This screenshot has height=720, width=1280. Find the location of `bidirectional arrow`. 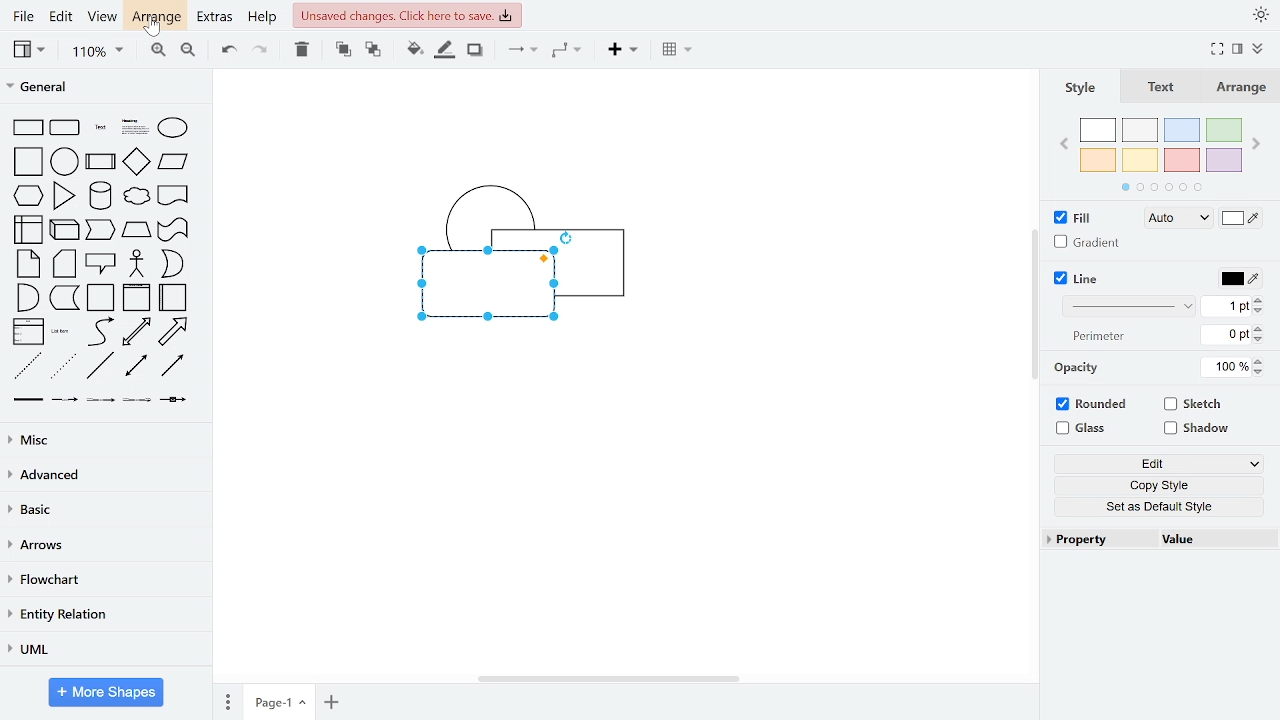

bidirectional arrow is located at coordinates (137, 333).